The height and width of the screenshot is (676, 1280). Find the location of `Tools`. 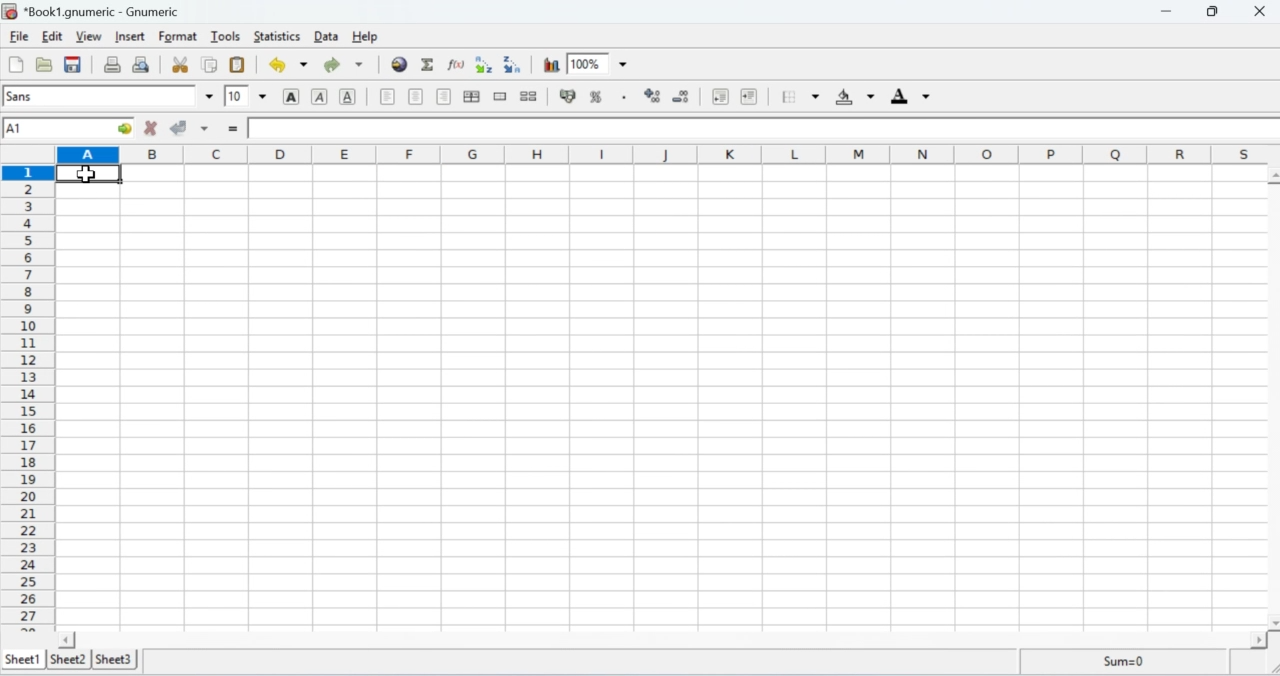

Tools is located at coordinates (226, 37).